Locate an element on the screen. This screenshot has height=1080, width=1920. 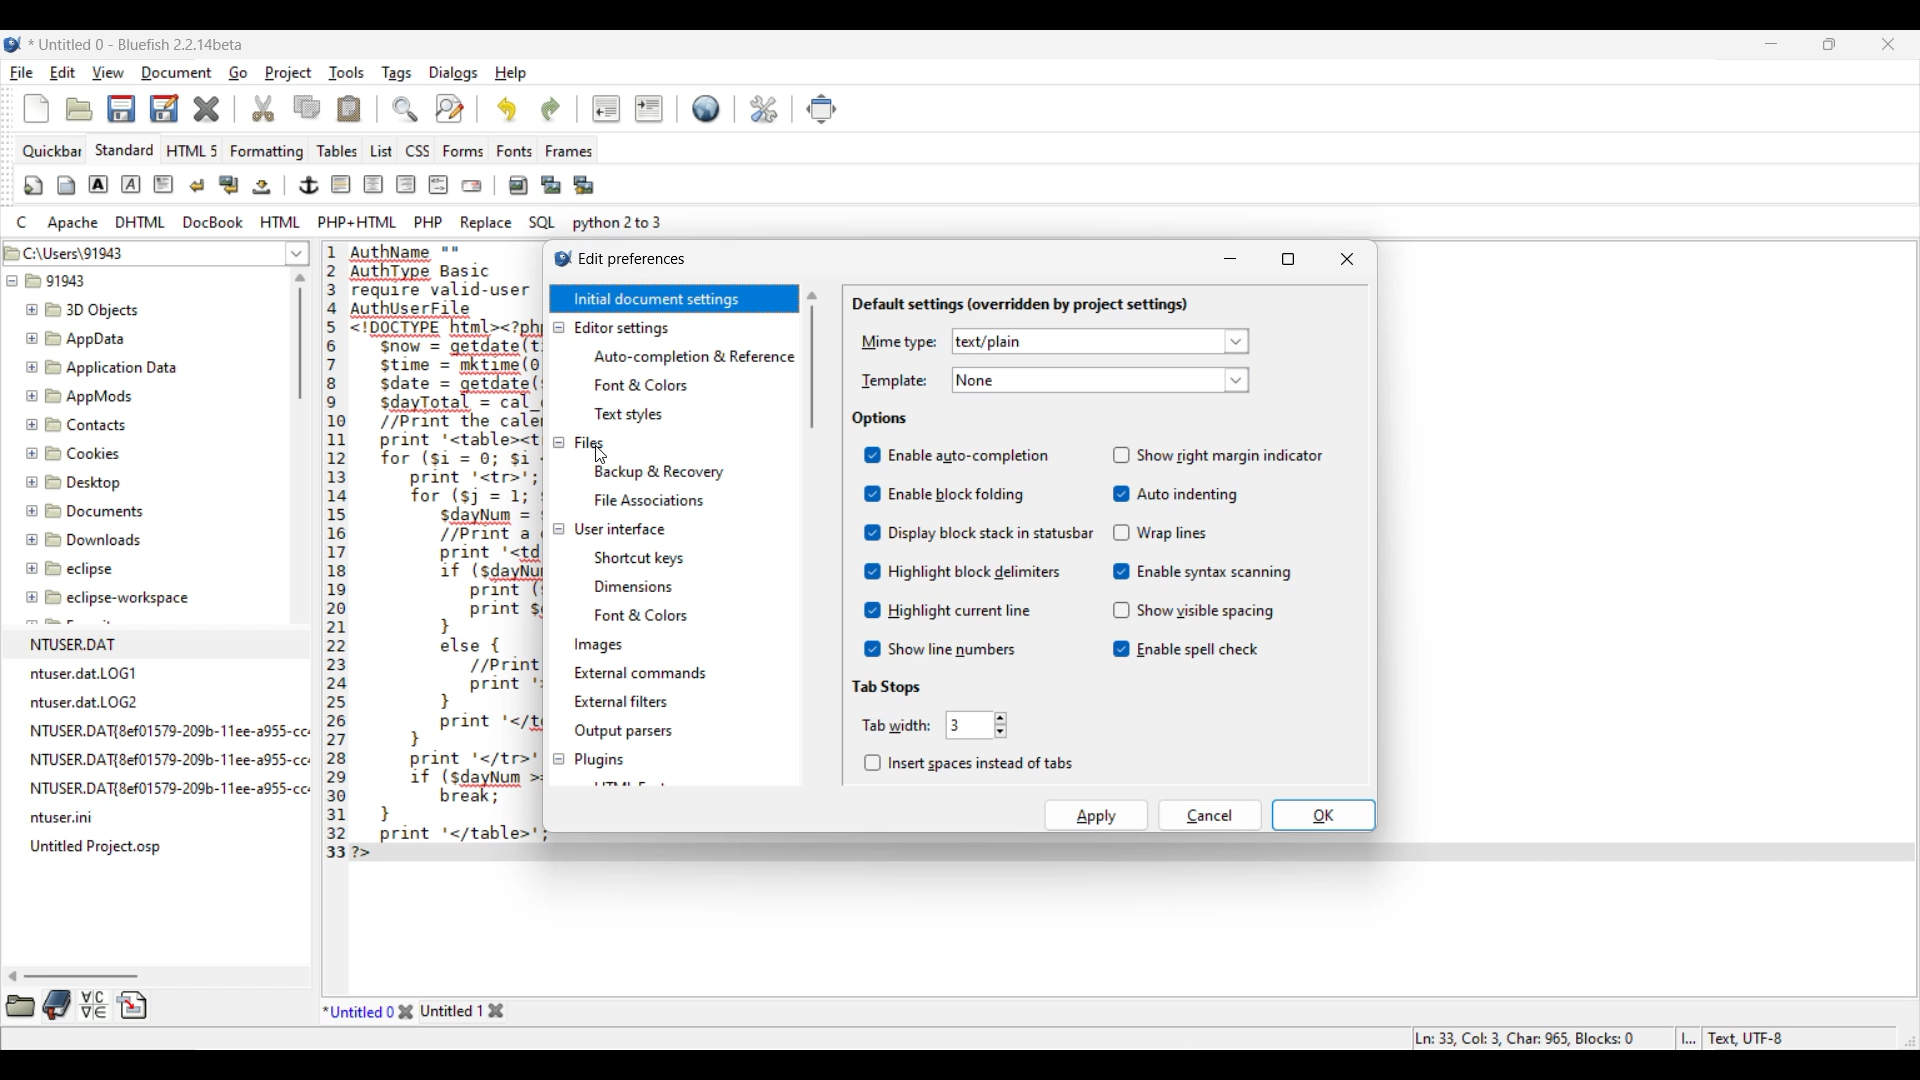
Toggle settings is located at coordinates (1230, 552).